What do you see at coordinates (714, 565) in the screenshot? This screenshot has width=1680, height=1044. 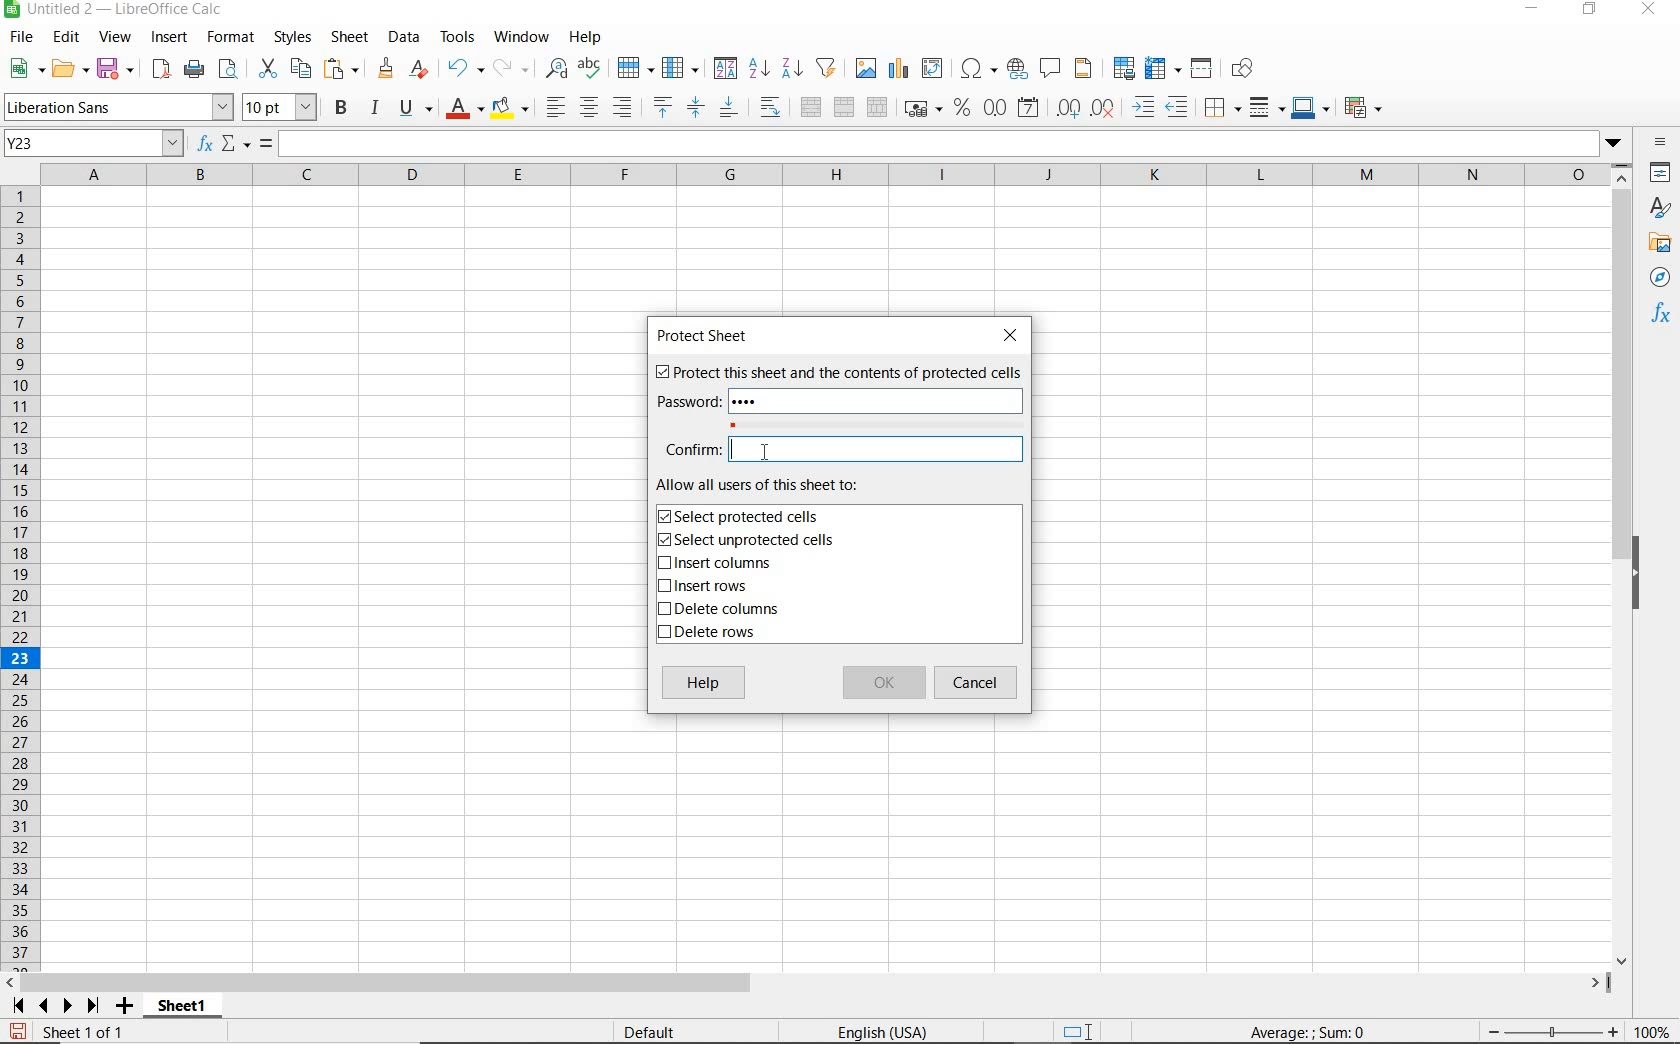 I see `INSERT COLUMNS` at bounding box center [714, 565].